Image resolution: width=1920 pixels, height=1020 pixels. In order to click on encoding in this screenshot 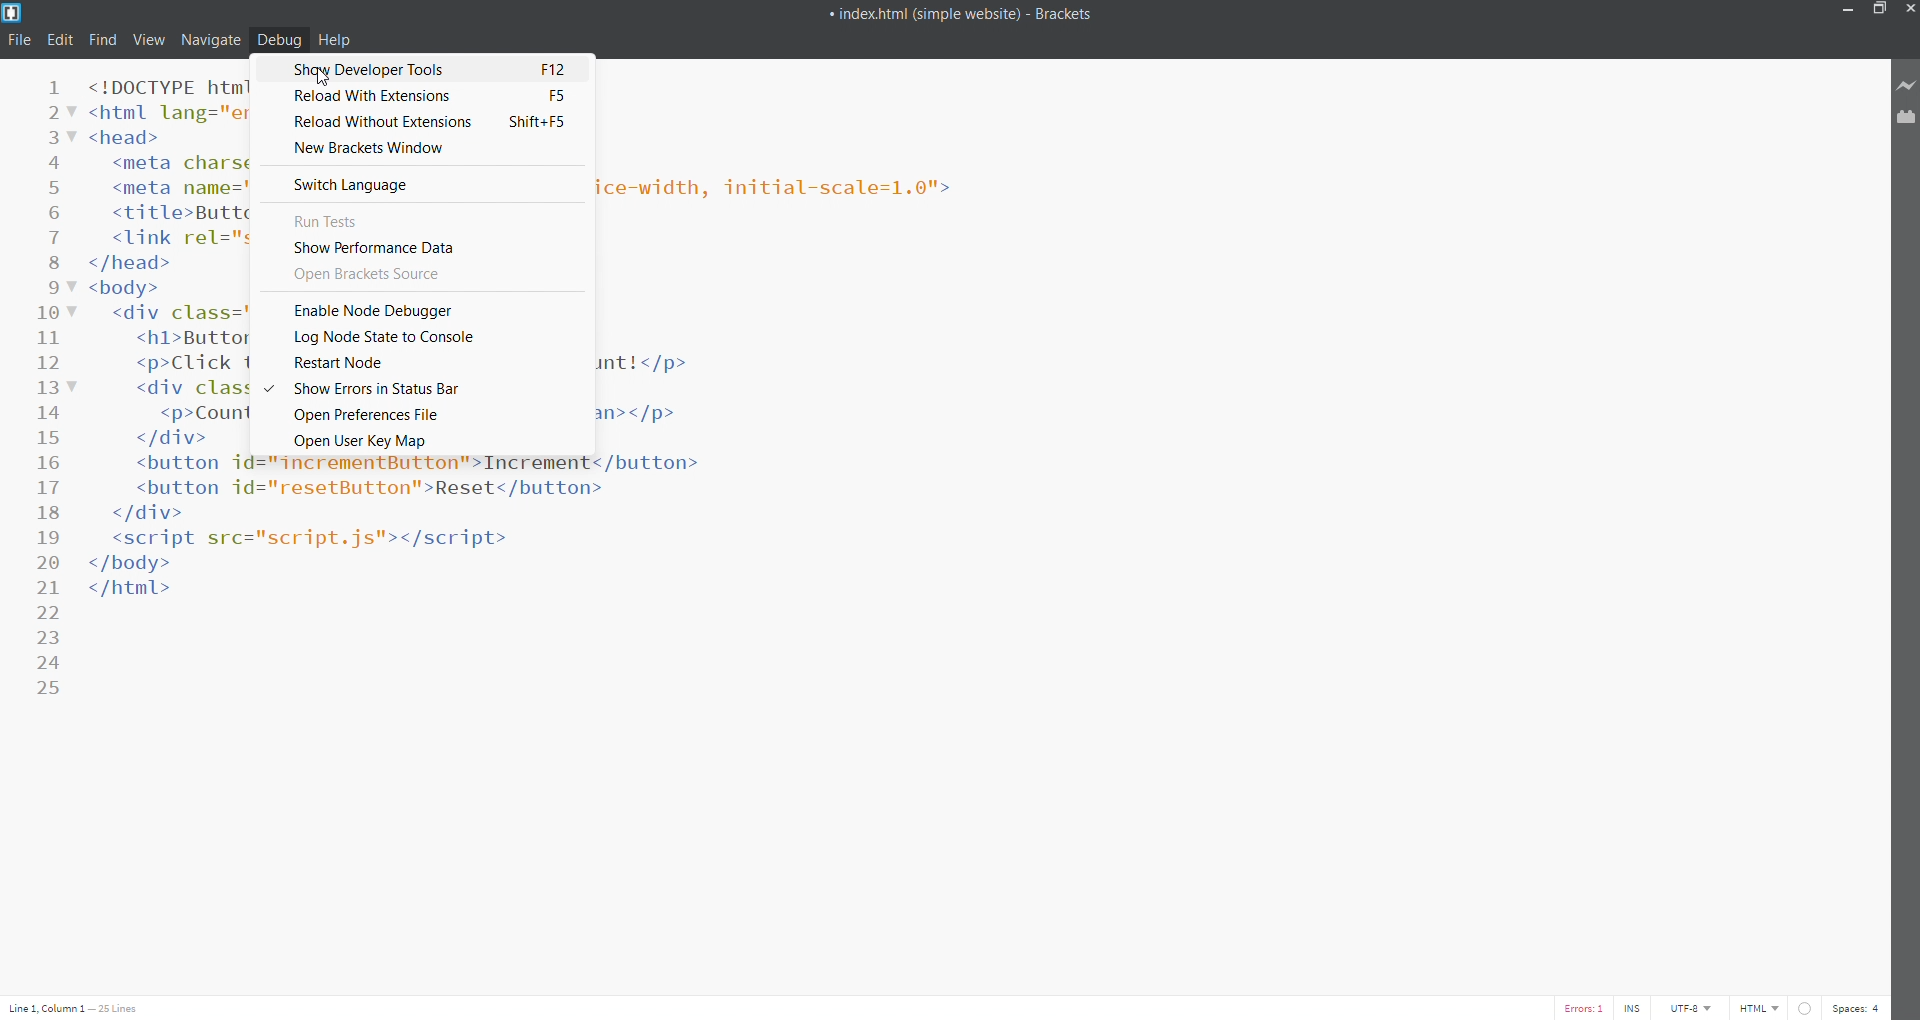, I will do `click(1696, 1008)`.